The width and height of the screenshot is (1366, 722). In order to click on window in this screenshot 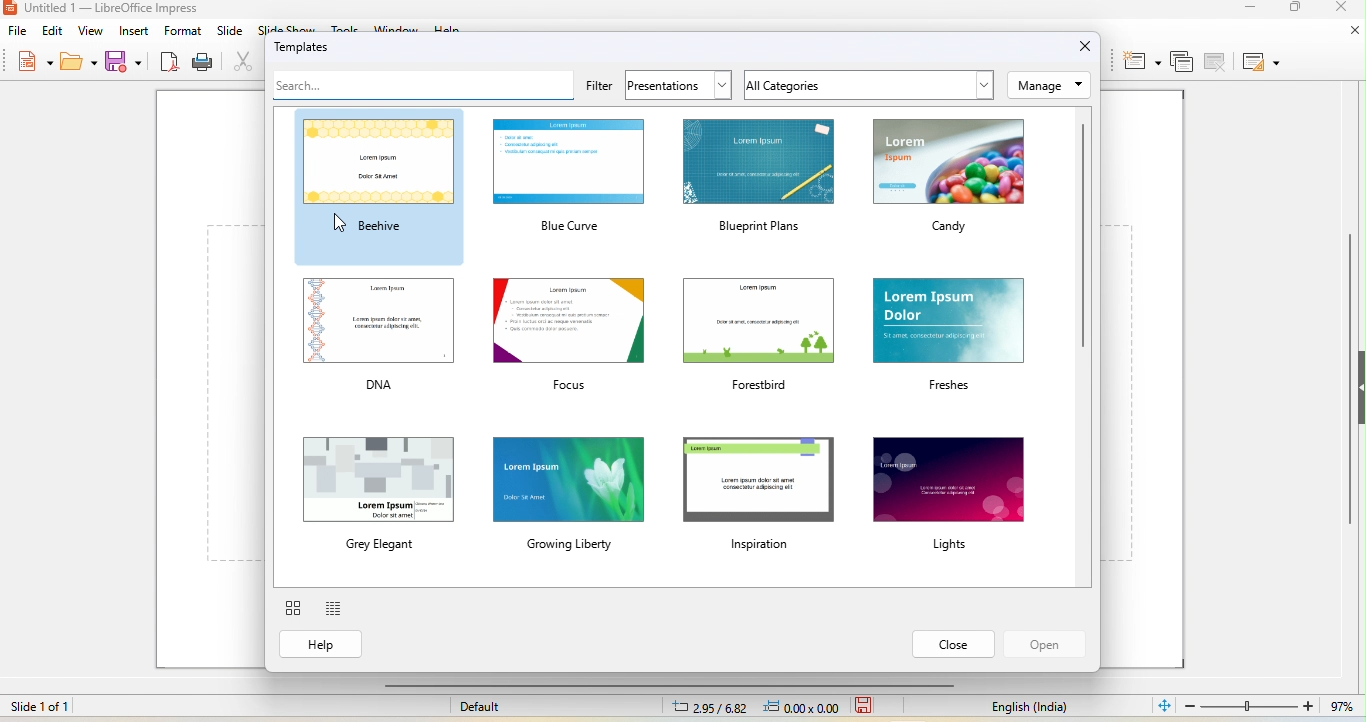, I will do `click(400, 28)`.